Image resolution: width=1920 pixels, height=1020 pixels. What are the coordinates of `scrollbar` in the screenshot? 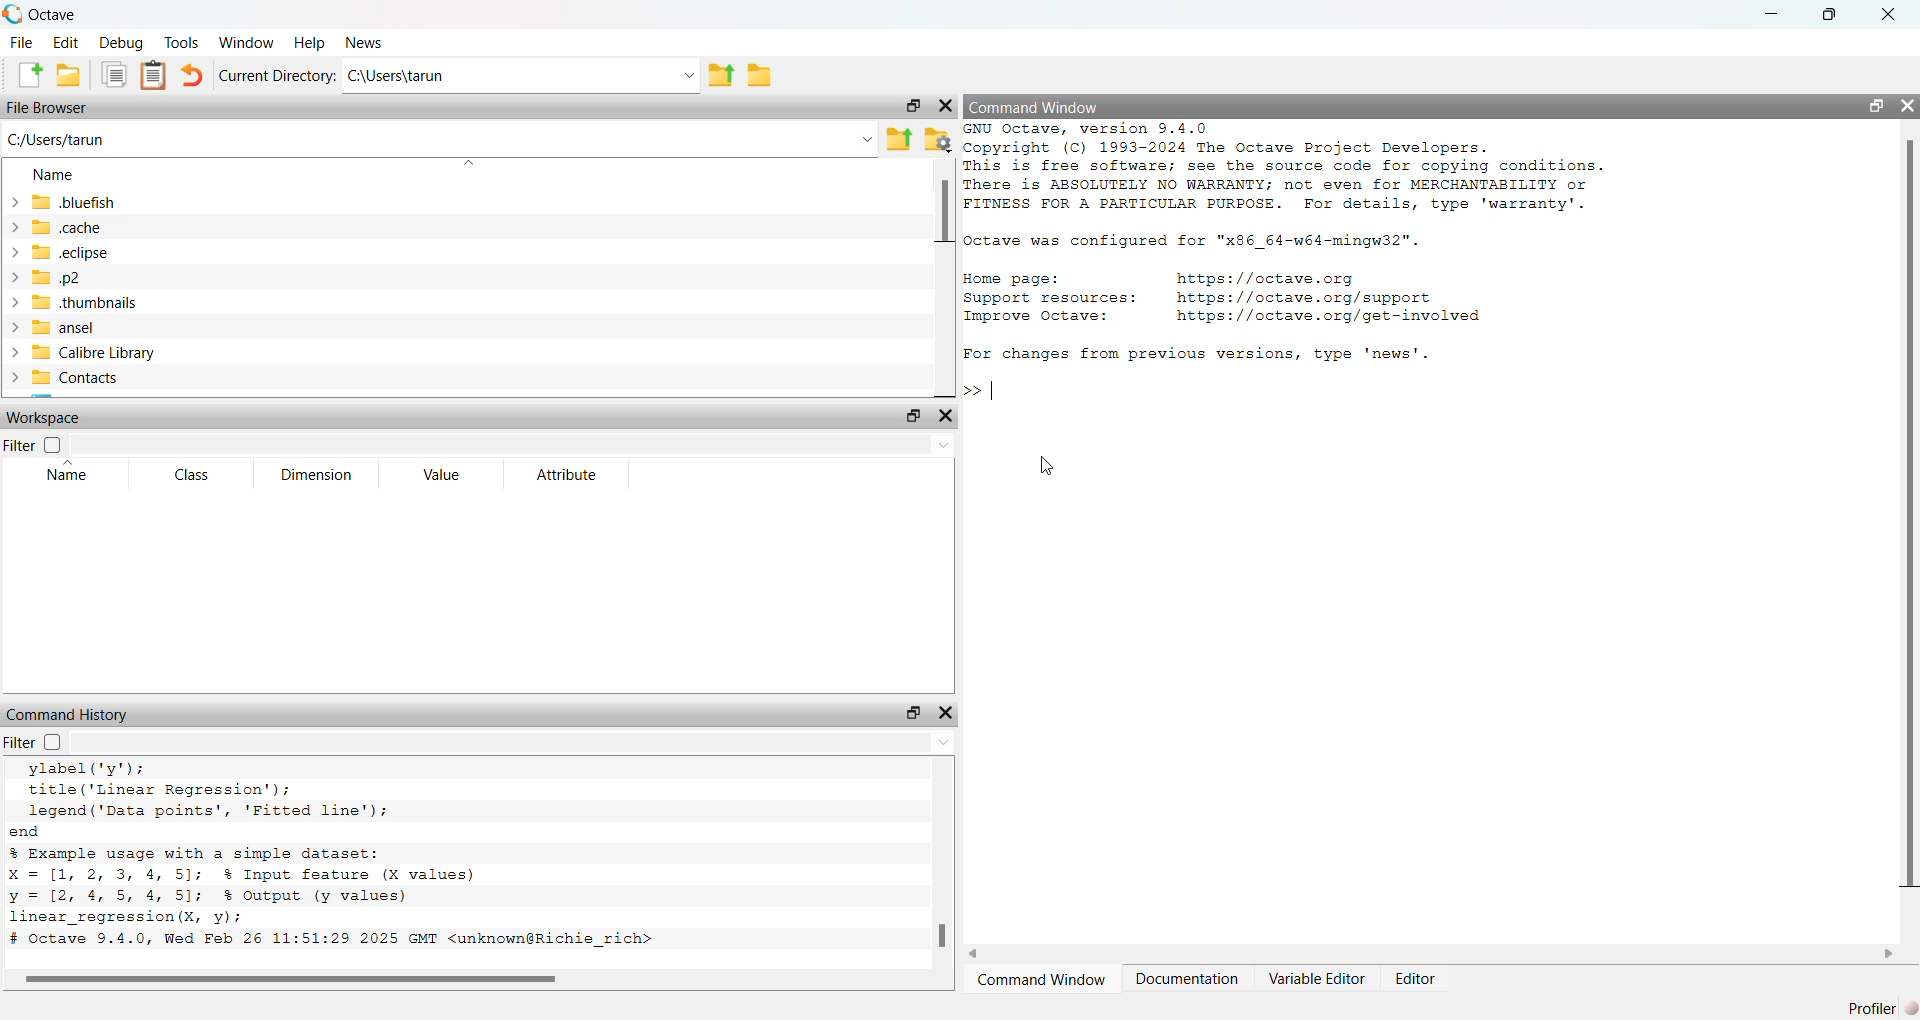 It's located at (1908, 521).